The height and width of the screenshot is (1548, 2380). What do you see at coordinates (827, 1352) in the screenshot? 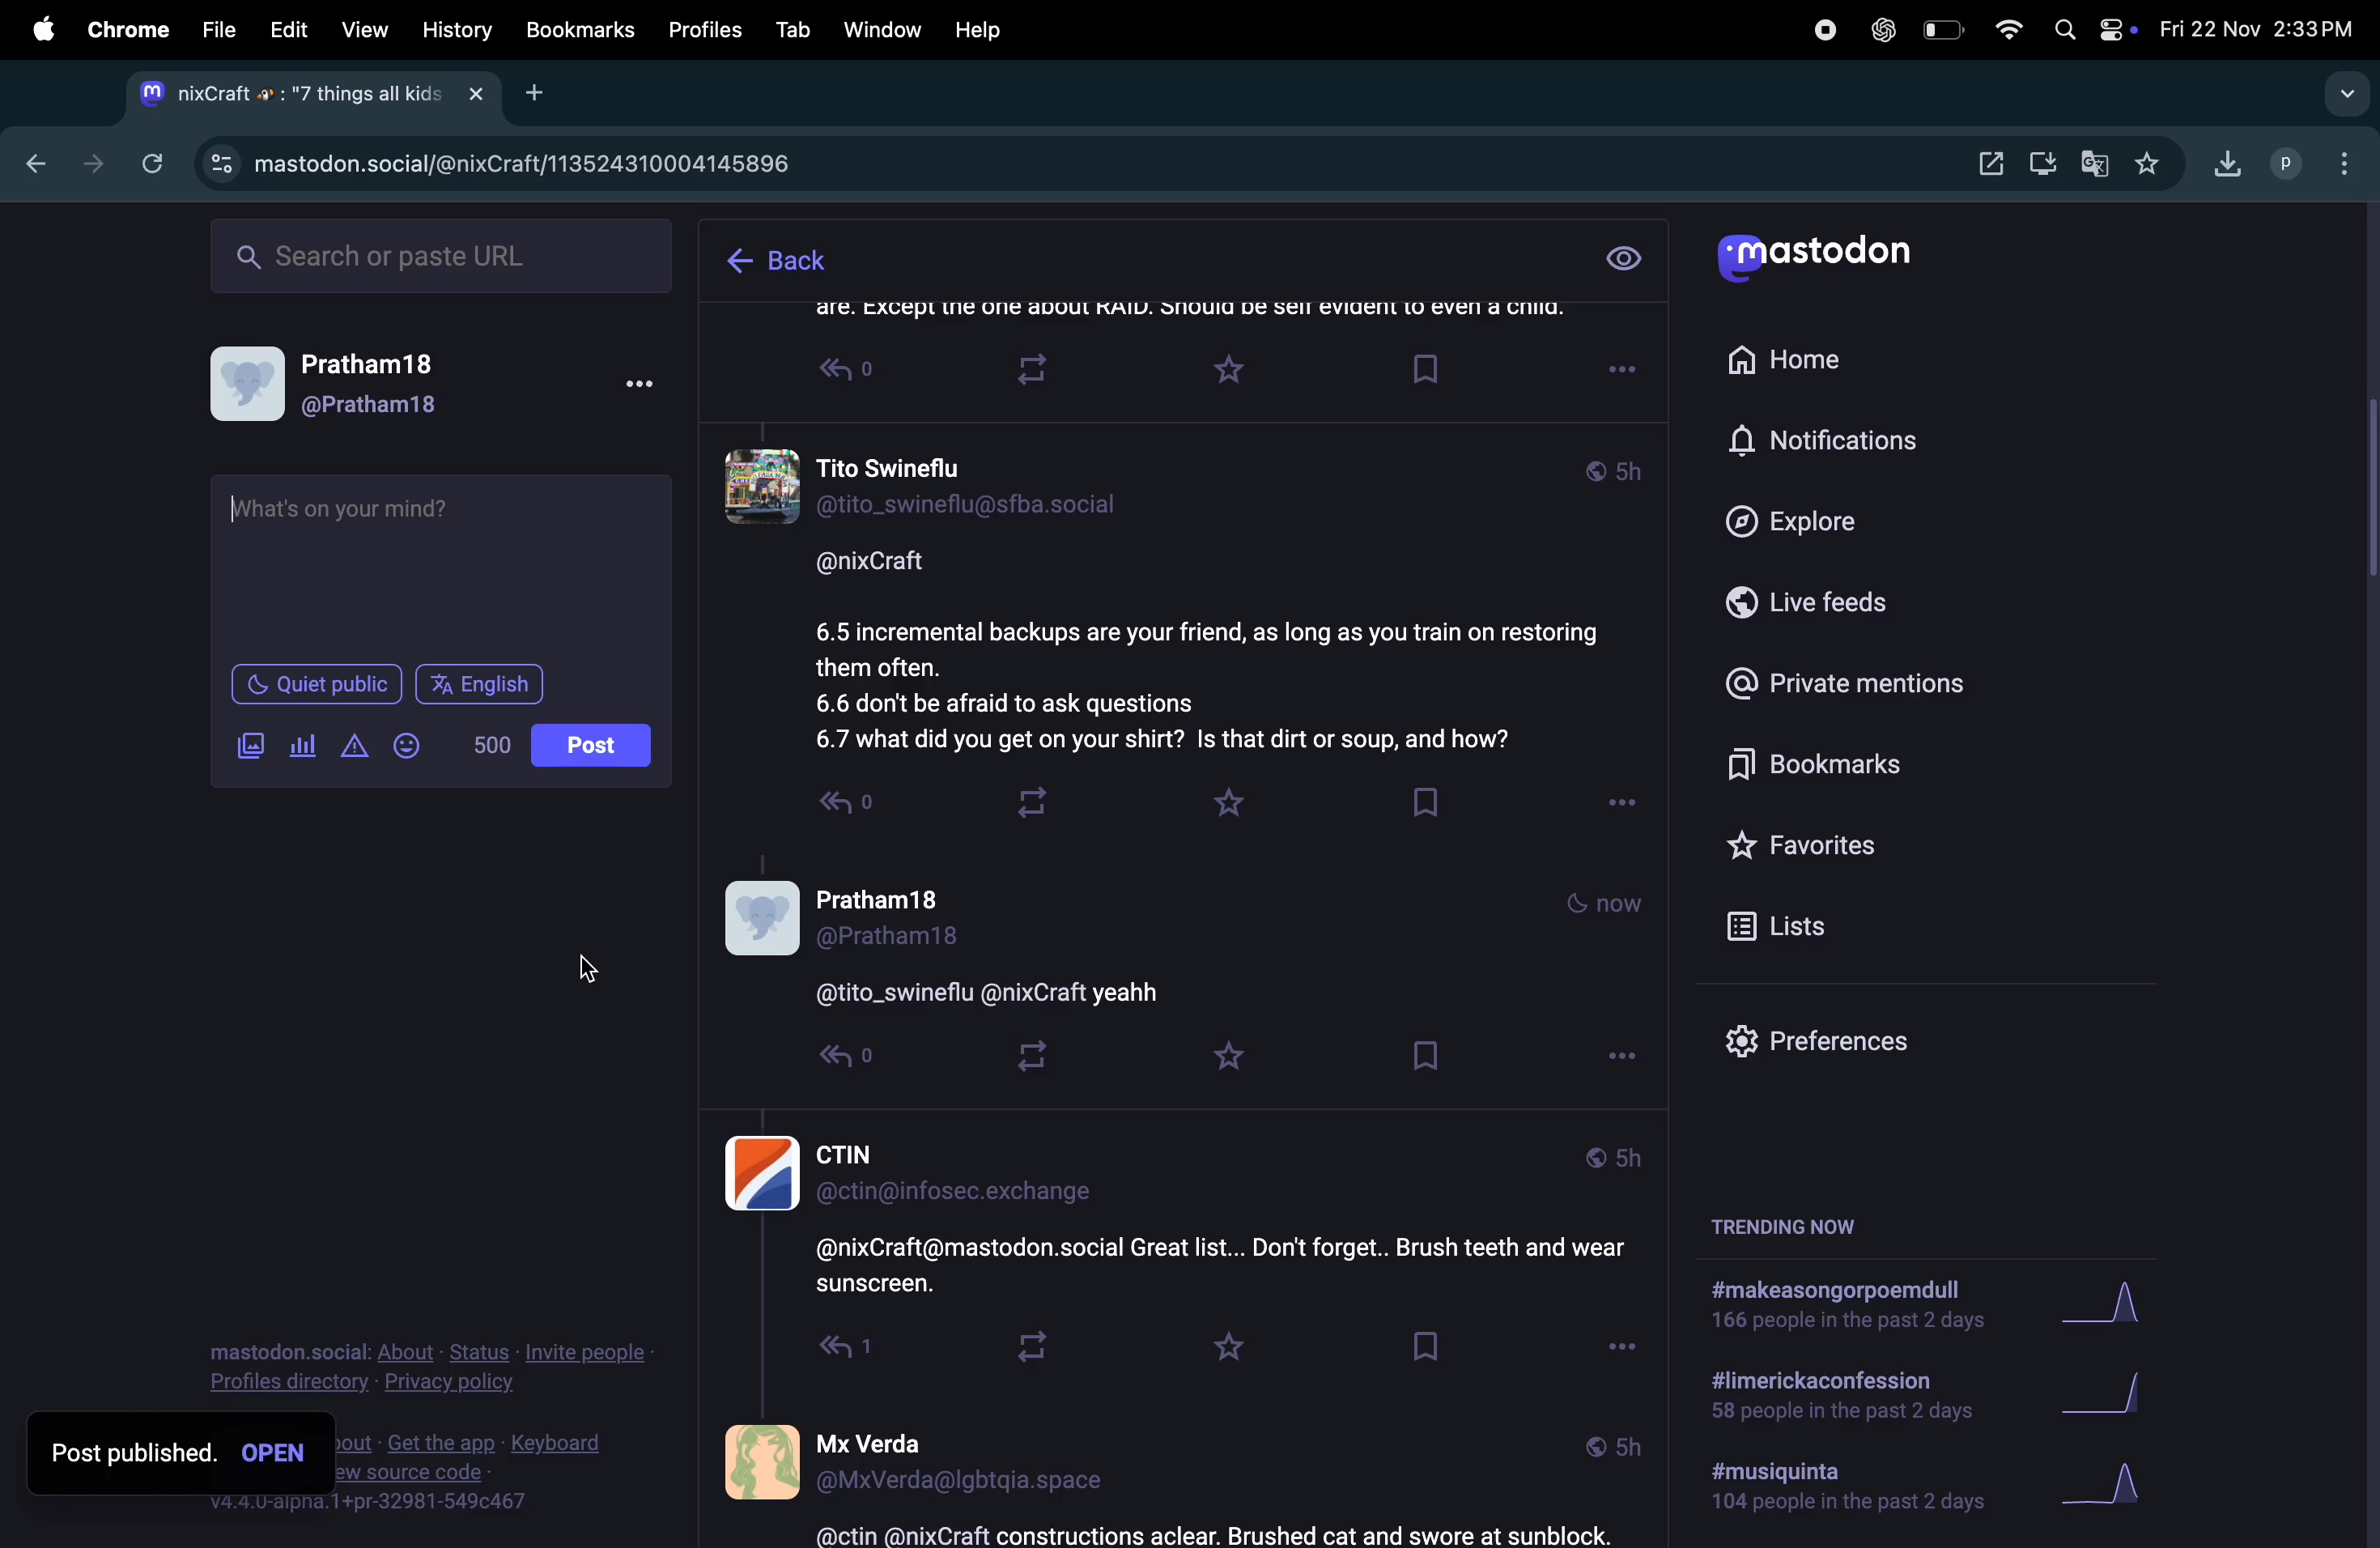
I see `Read` at bounding box center [827, 1352].